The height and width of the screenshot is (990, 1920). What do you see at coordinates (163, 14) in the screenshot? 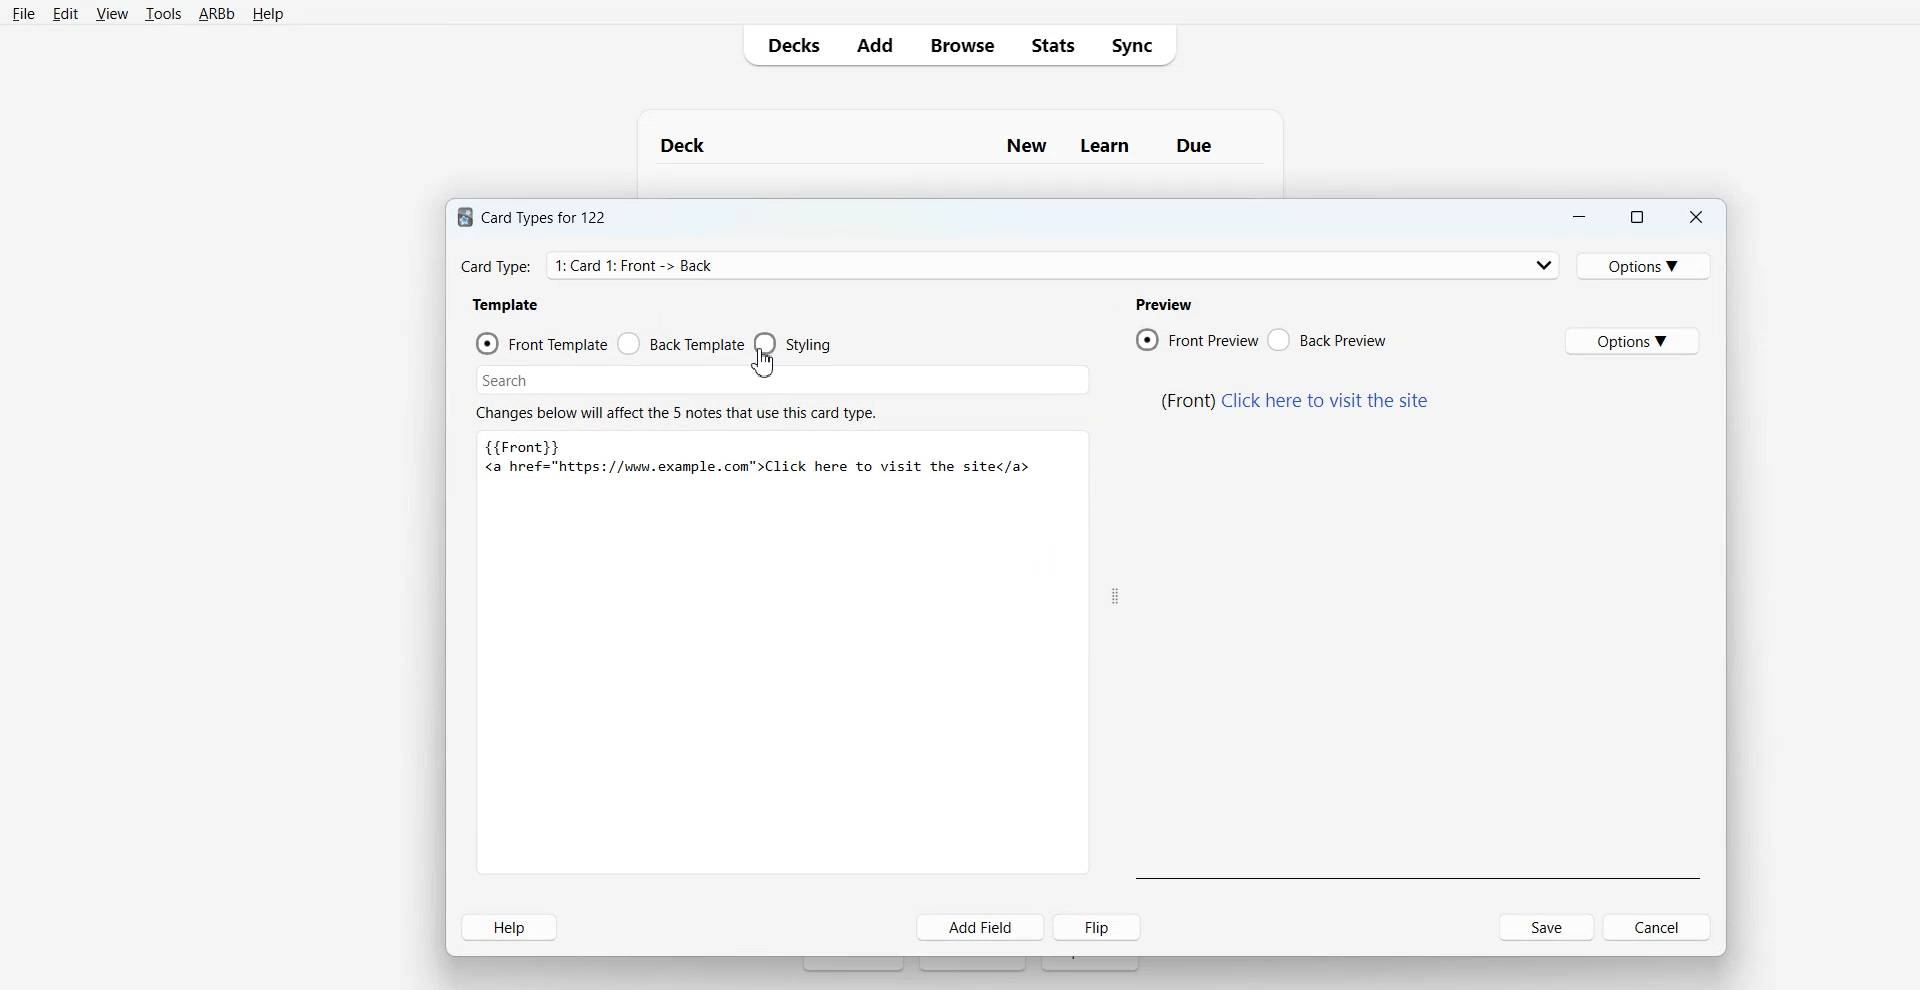
I see `Tools` at bounding box center [163, 14].